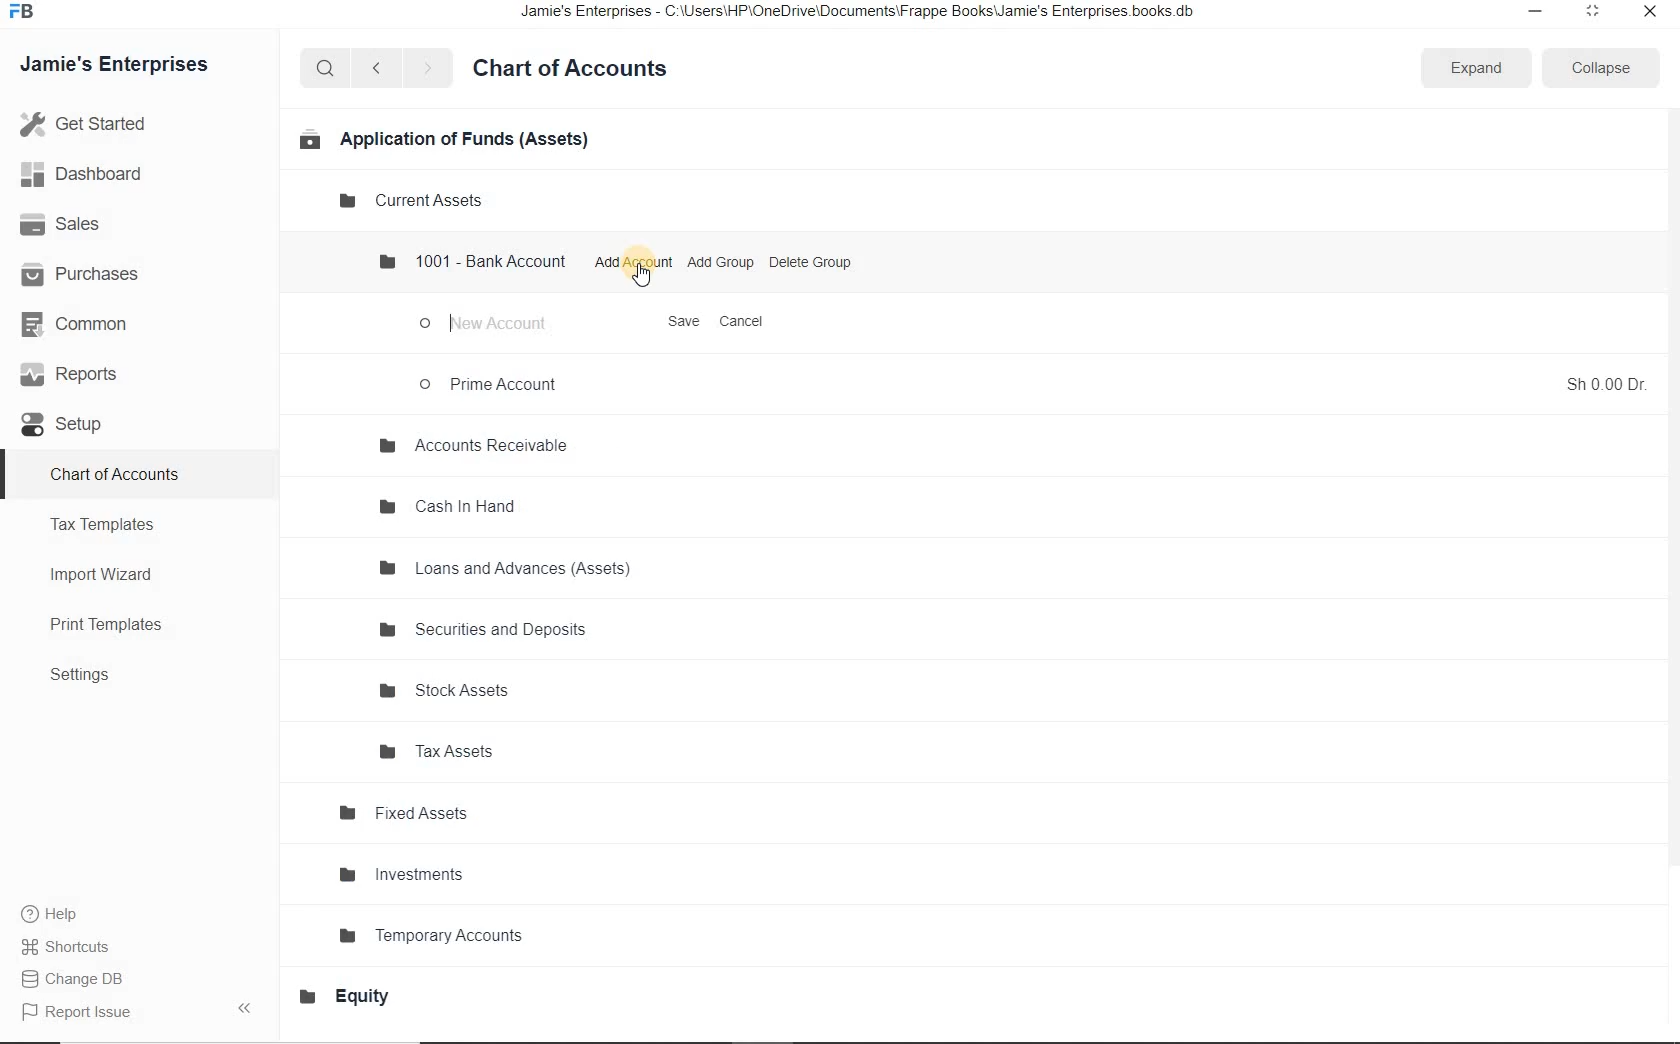  Describe the element at coordinates (60, 916) in the screenshot. I see `Help` at that location.